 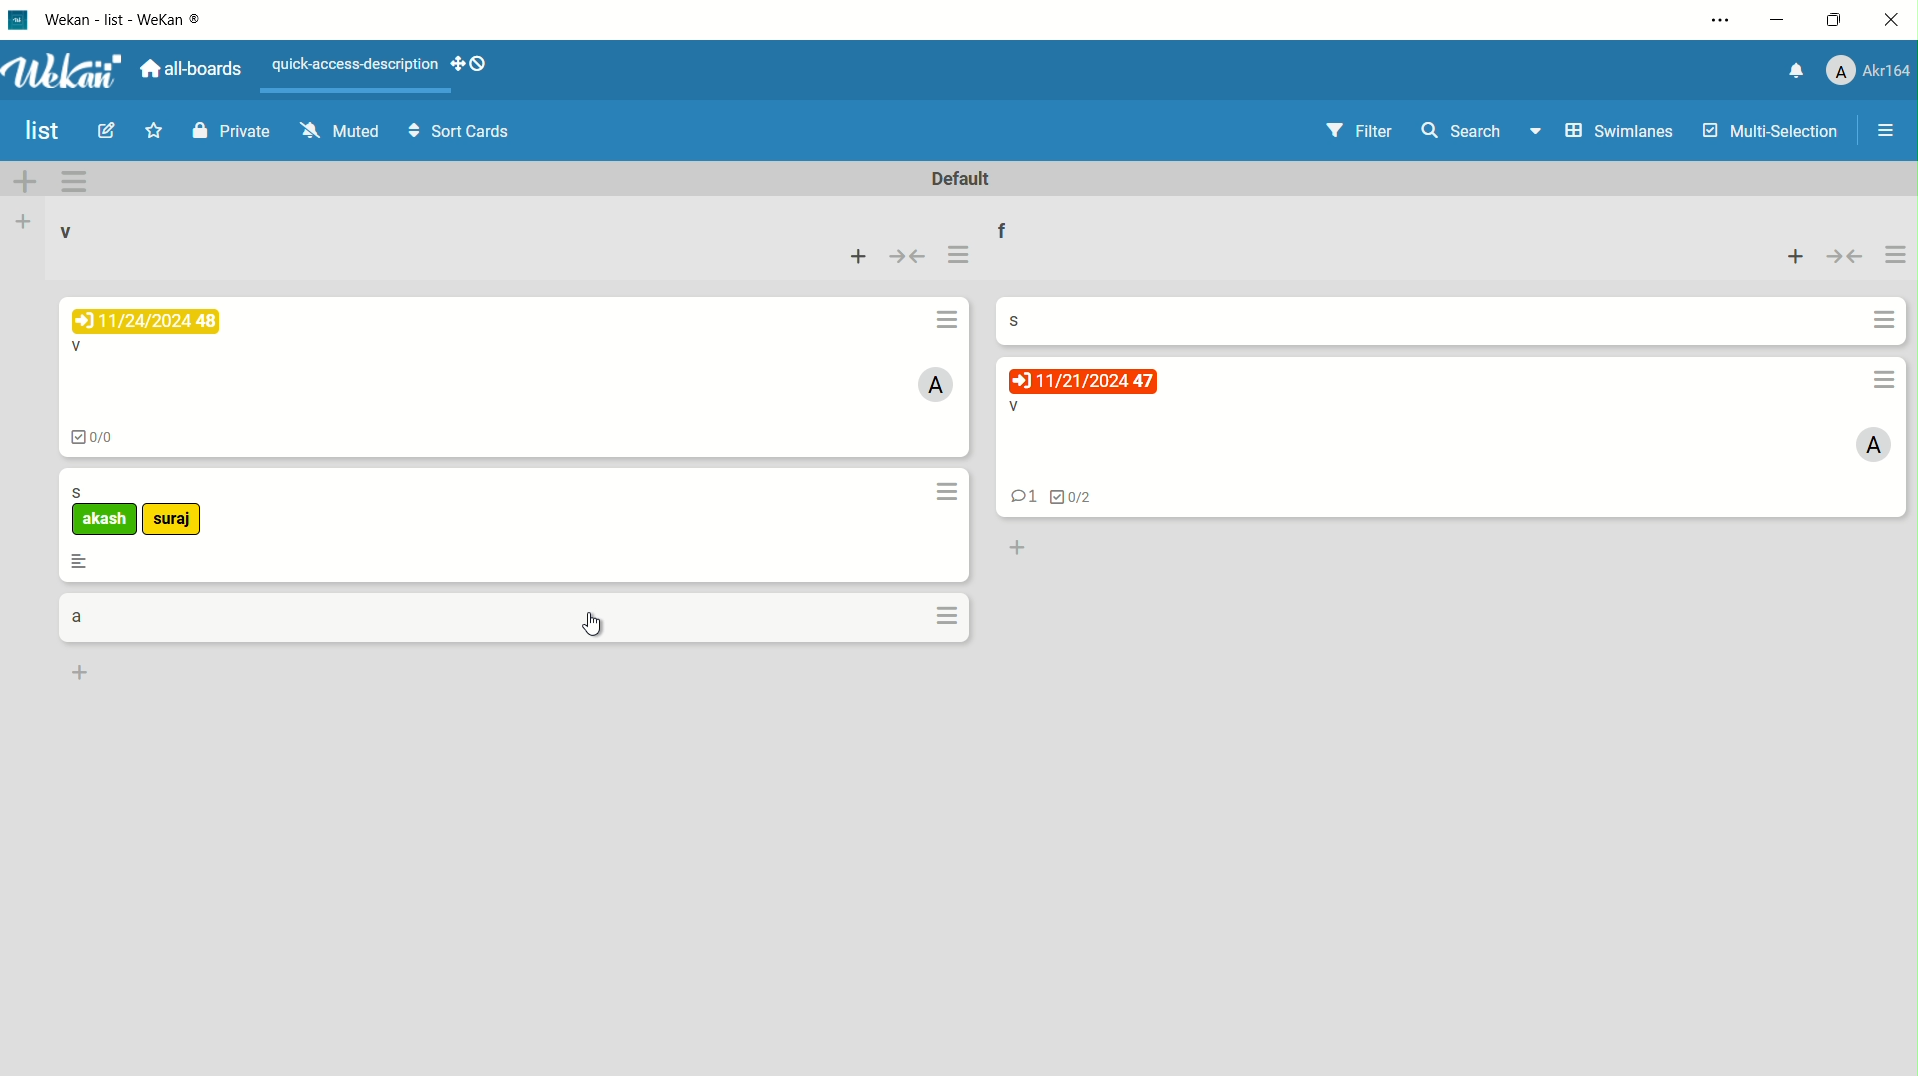 I want to click on add swimlane, so click(x=29, y=182).